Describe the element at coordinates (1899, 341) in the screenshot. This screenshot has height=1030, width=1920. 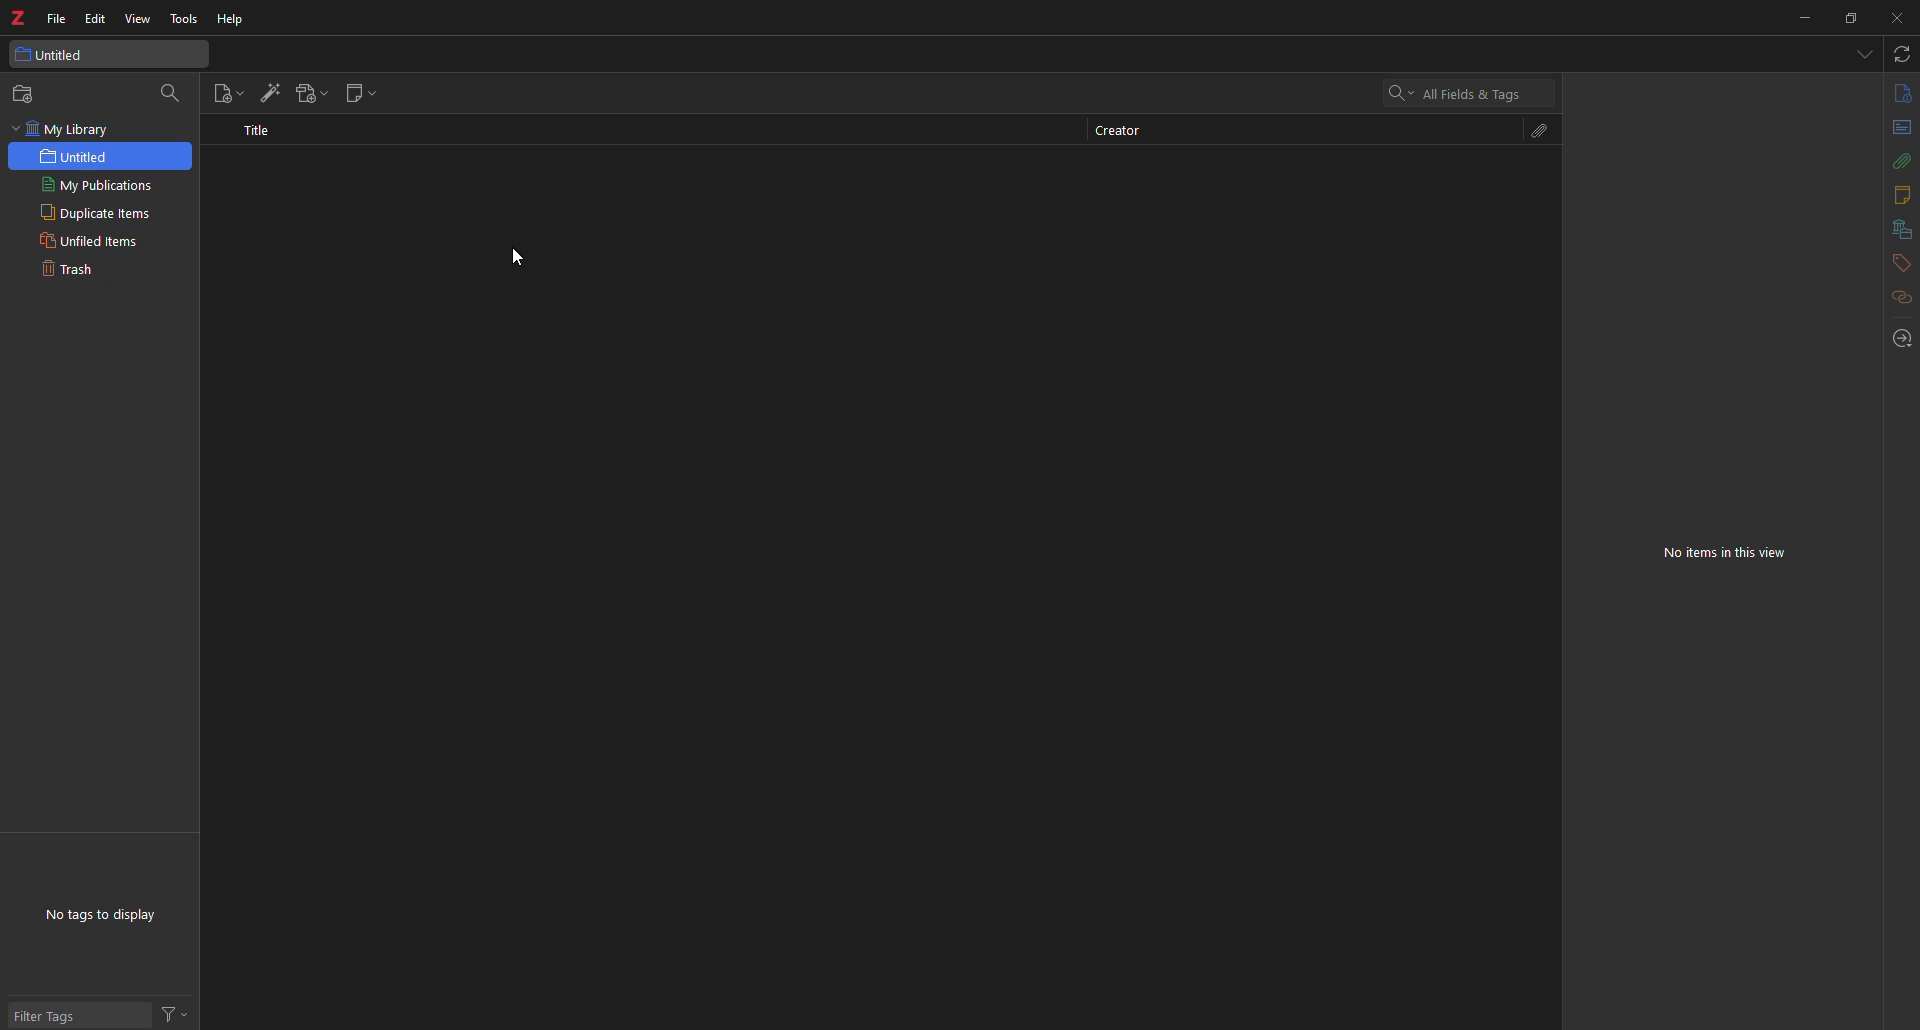
I see `locate` at that location.